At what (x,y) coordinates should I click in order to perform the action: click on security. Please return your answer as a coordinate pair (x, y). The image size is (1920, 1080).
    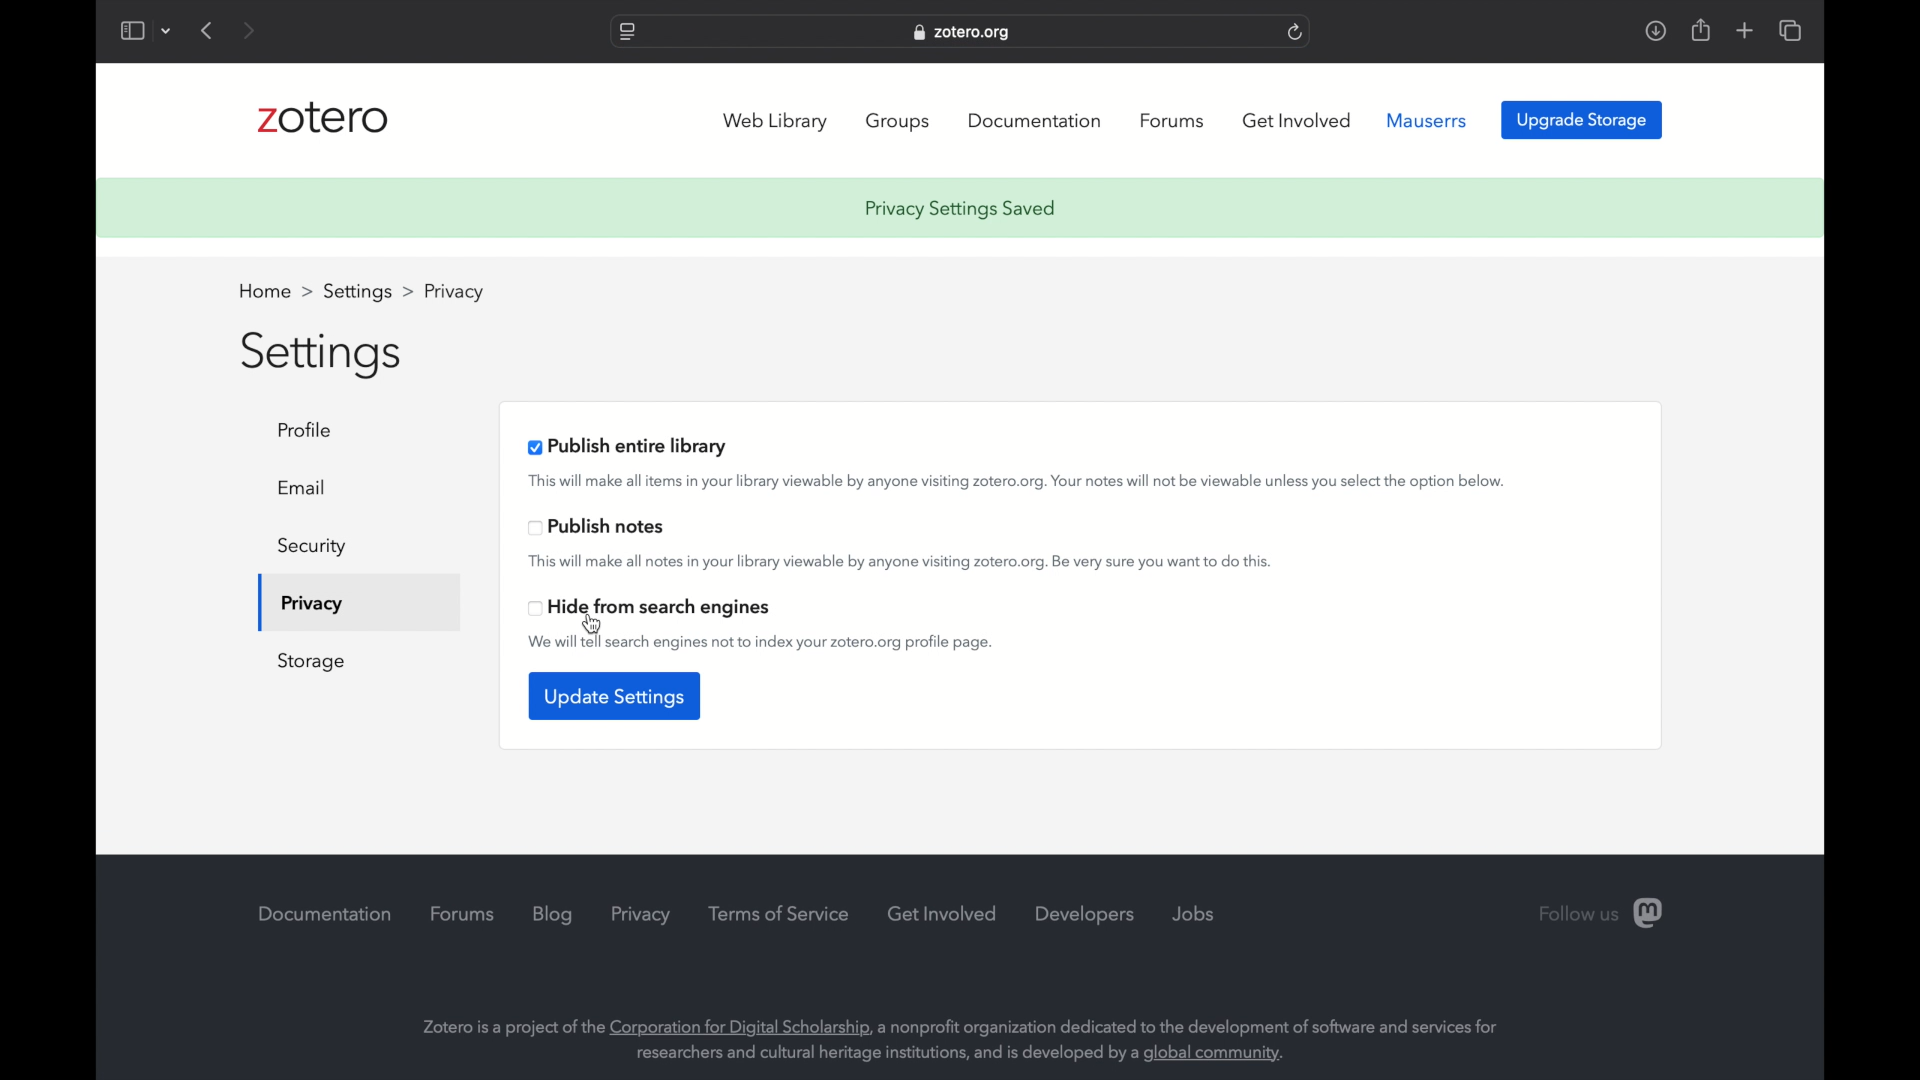
    Looking at the image, I should click on (311, 547).